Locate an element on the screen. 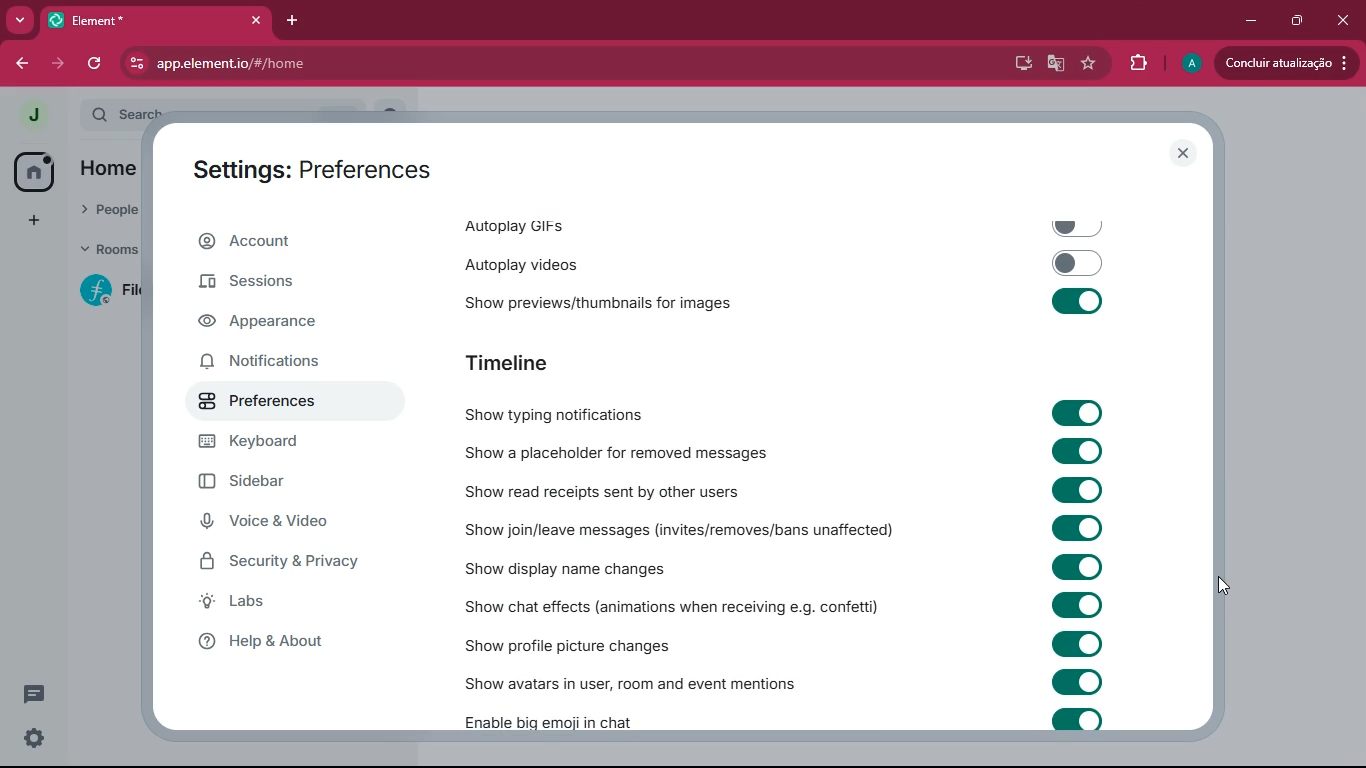 The width and height of the screenshot is (1366, 768). ‘Show avatars in user, room and event mentions is located at coordinates (784, 682).